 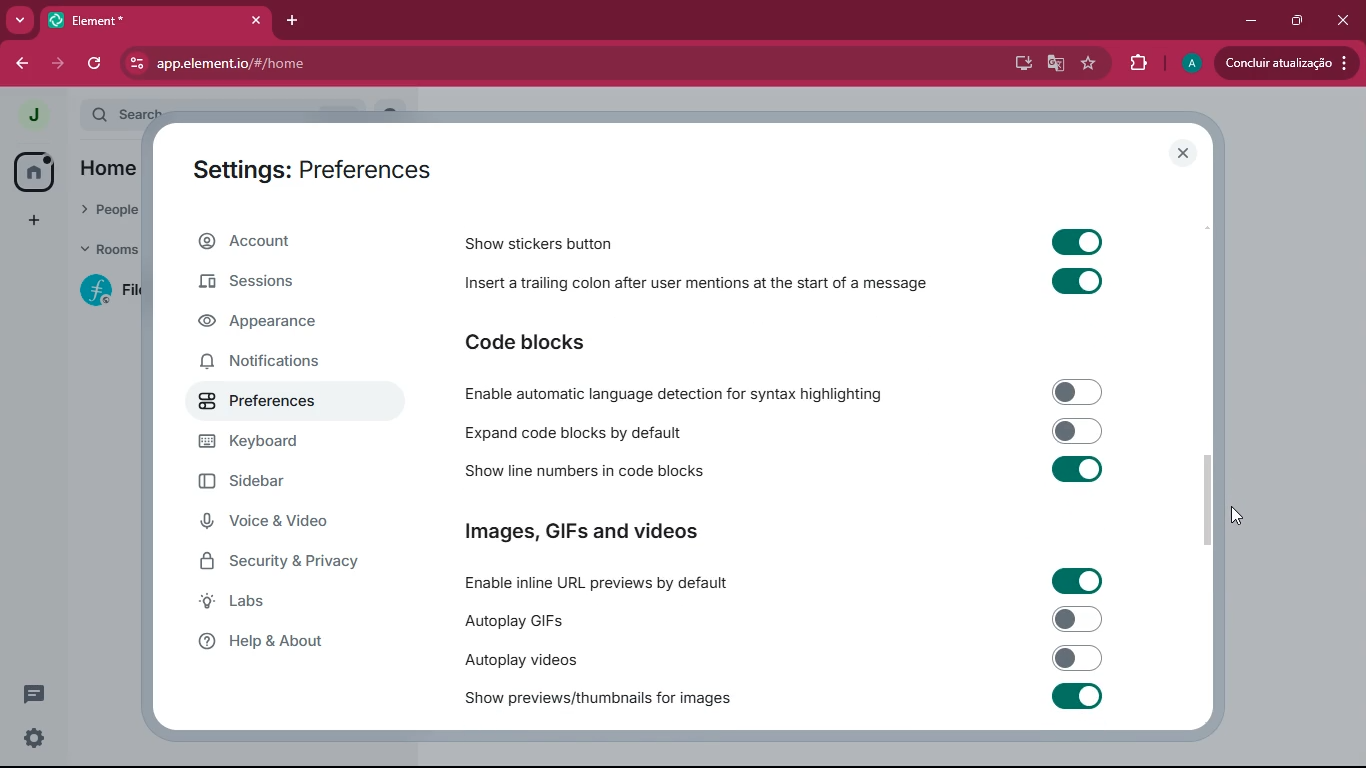 I want to click on profile picture, so click(x=34, y=114).